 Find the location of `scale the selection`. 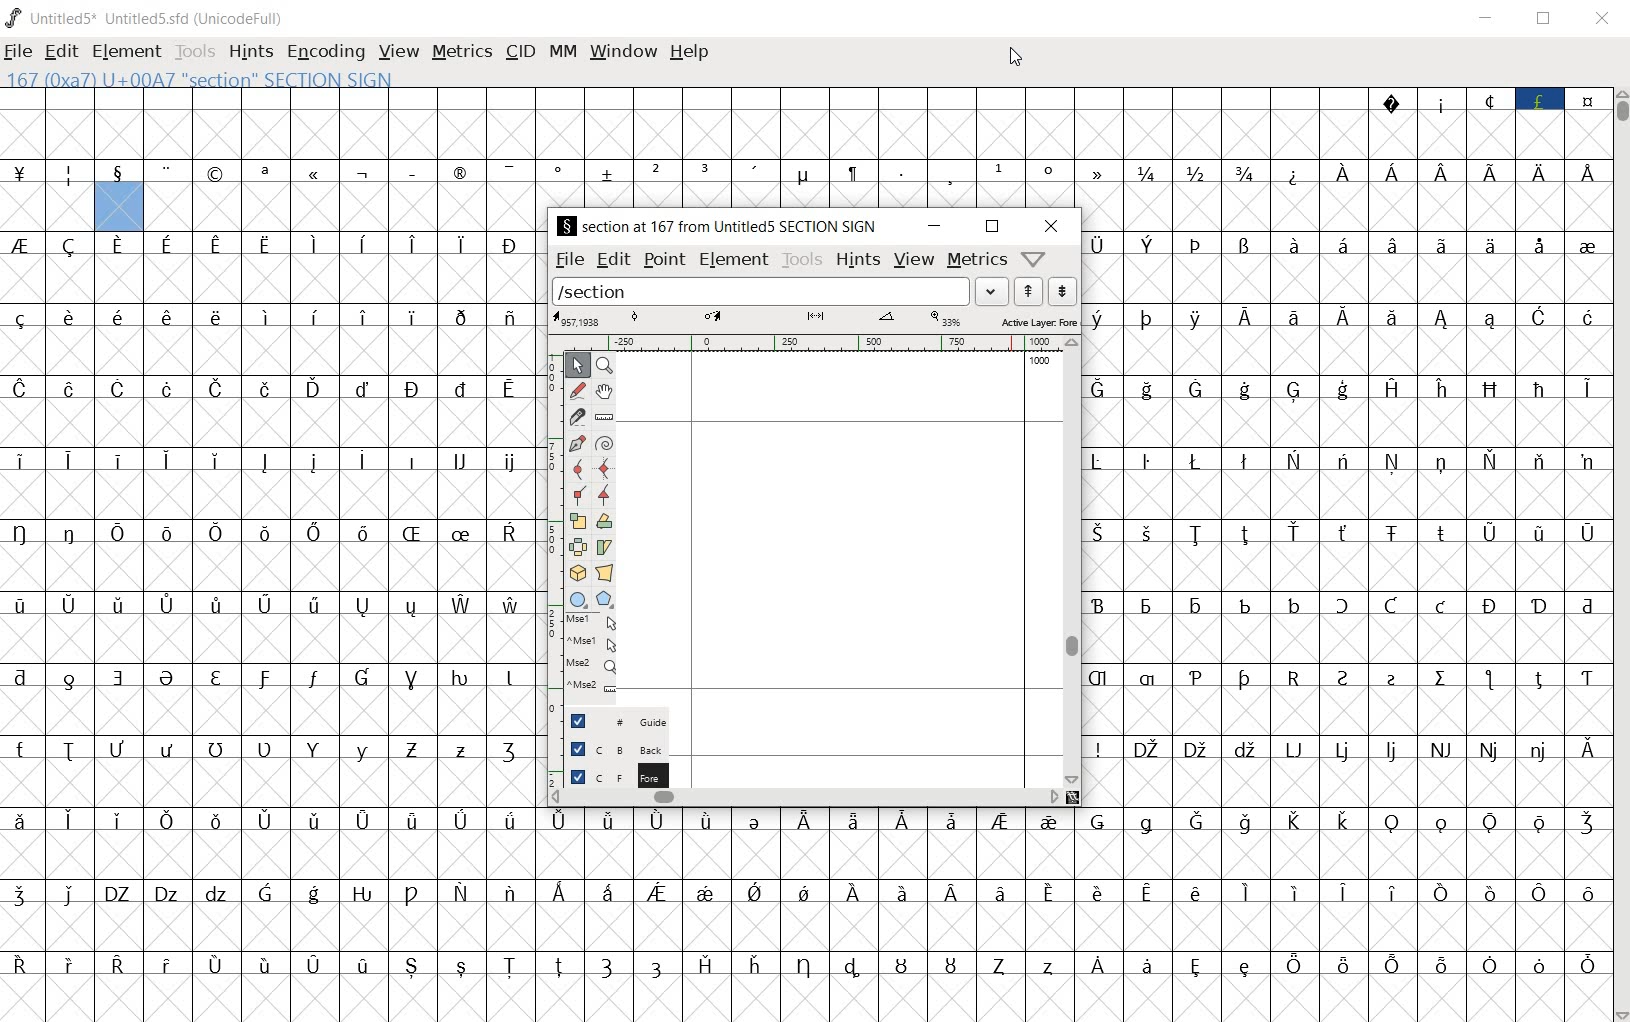

scale the selection is located at coordinates (578, 521).